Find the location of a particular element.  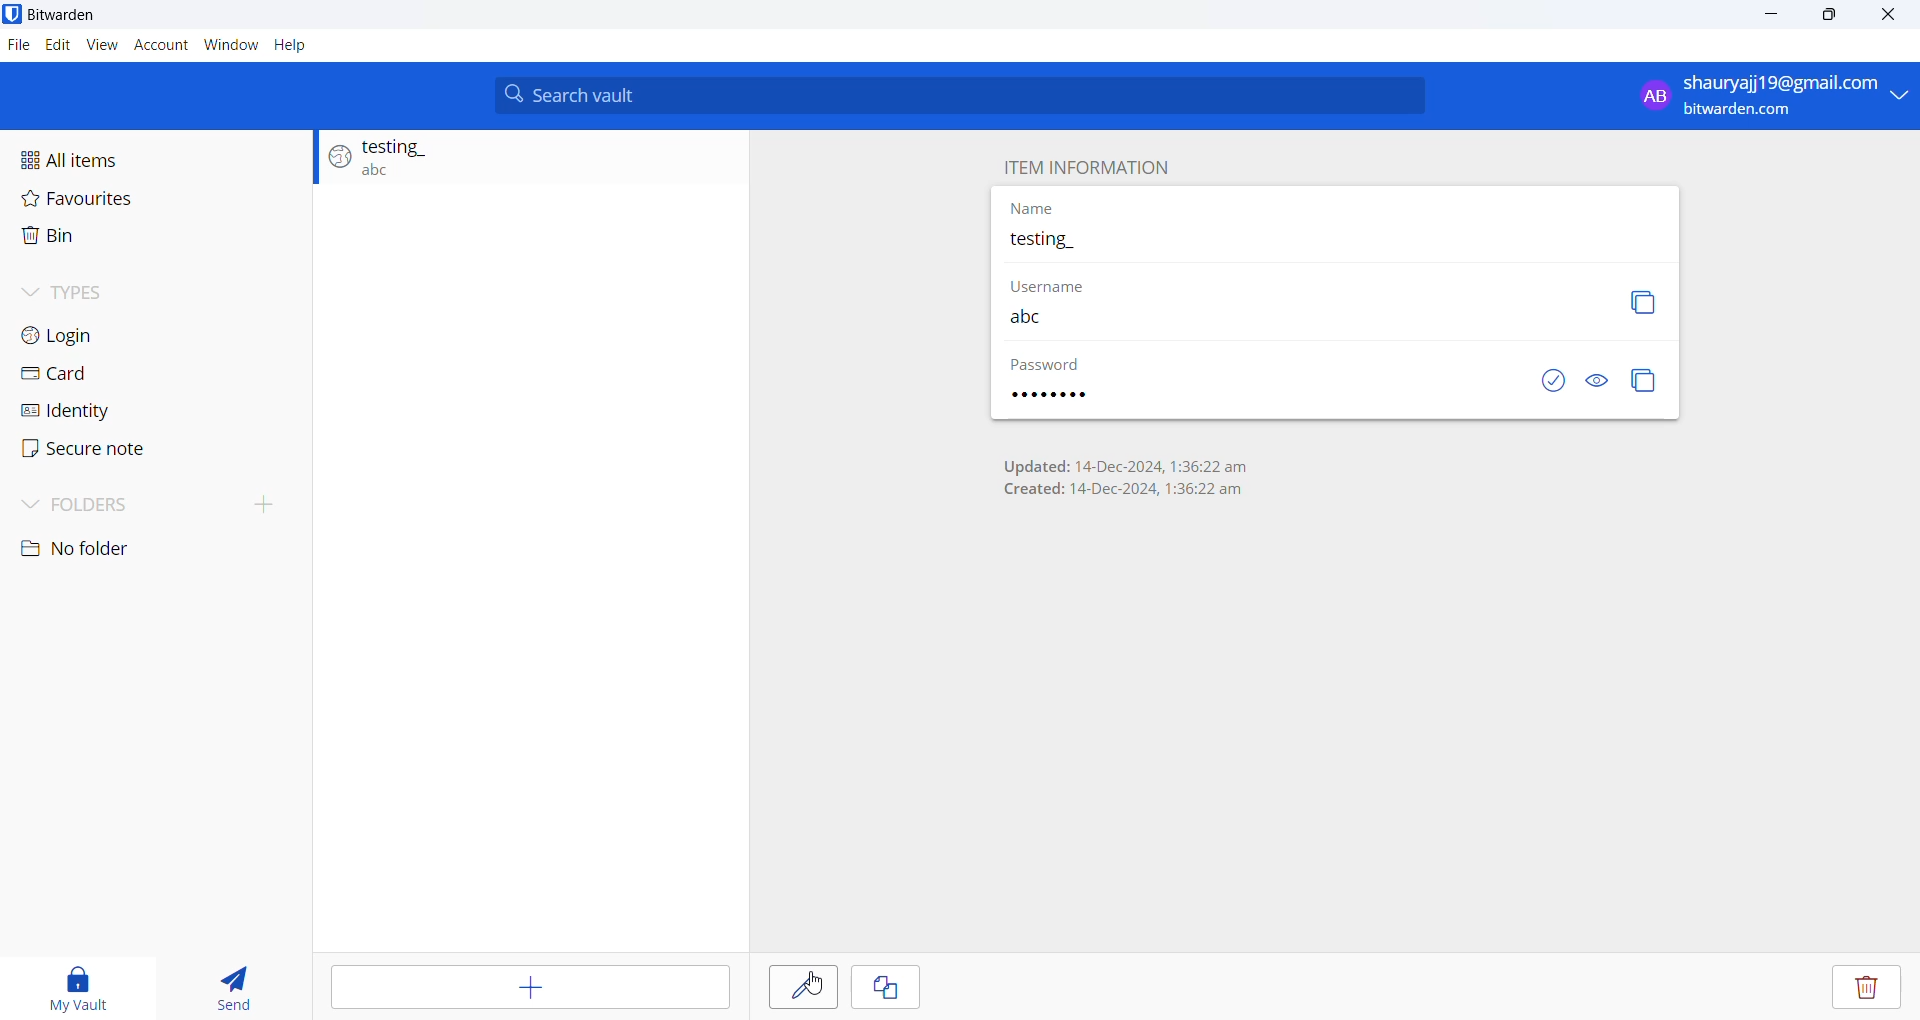

Visibility is located at coordinates (1597, 382).